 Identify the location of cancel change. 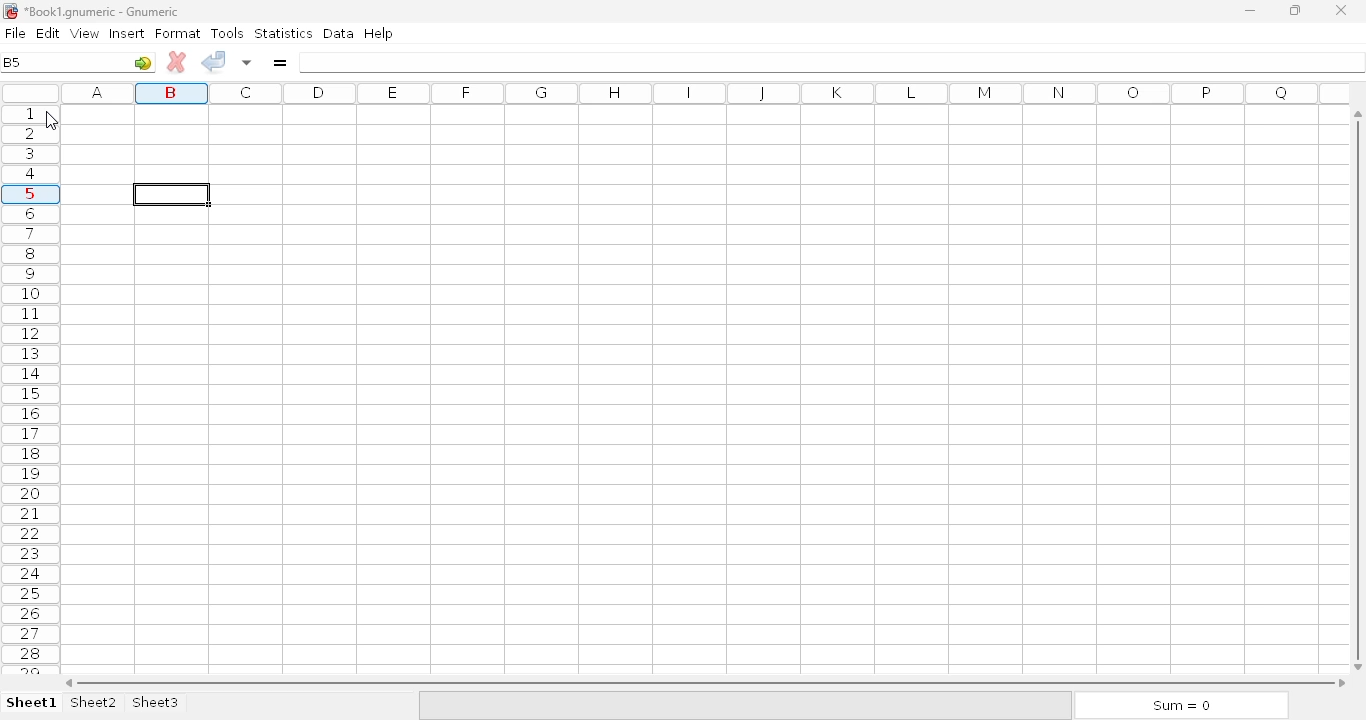
(177, 62).